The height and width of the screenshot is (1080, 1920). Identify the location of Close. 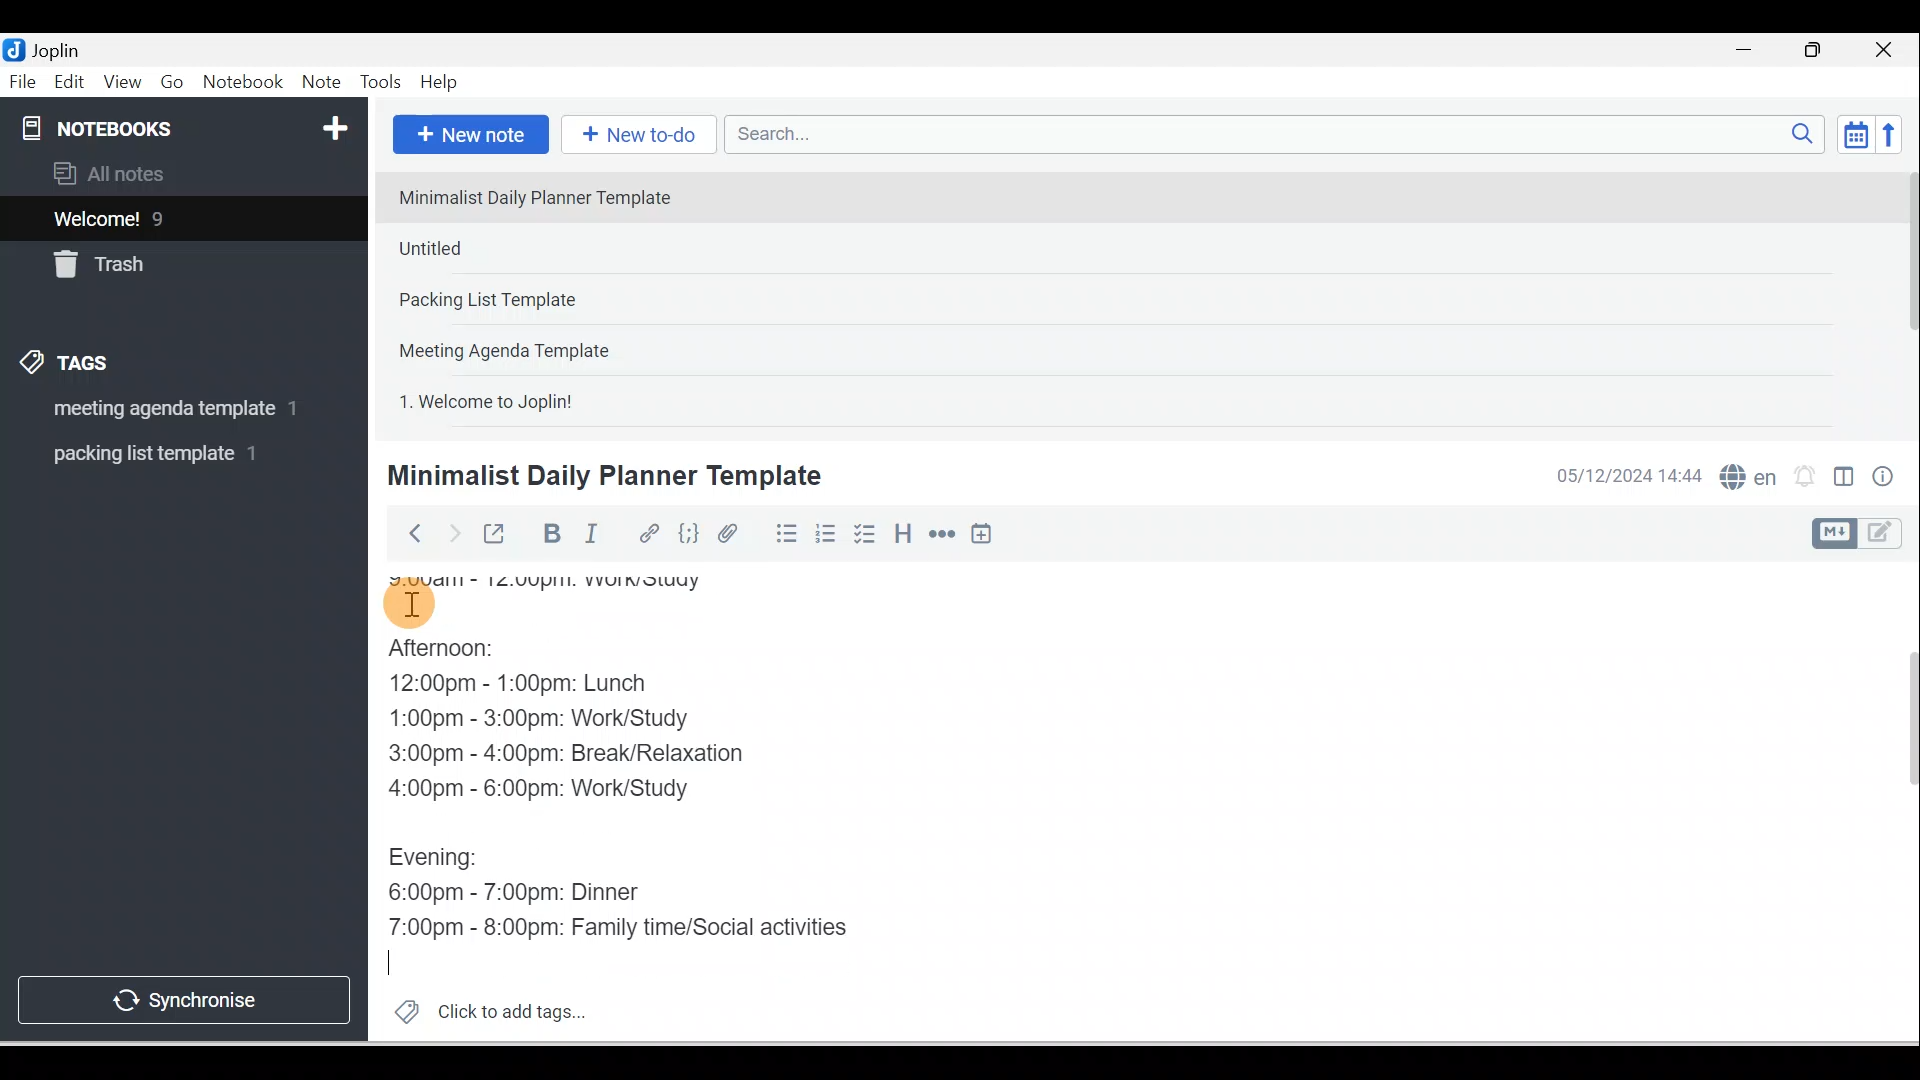
(1889, 50).